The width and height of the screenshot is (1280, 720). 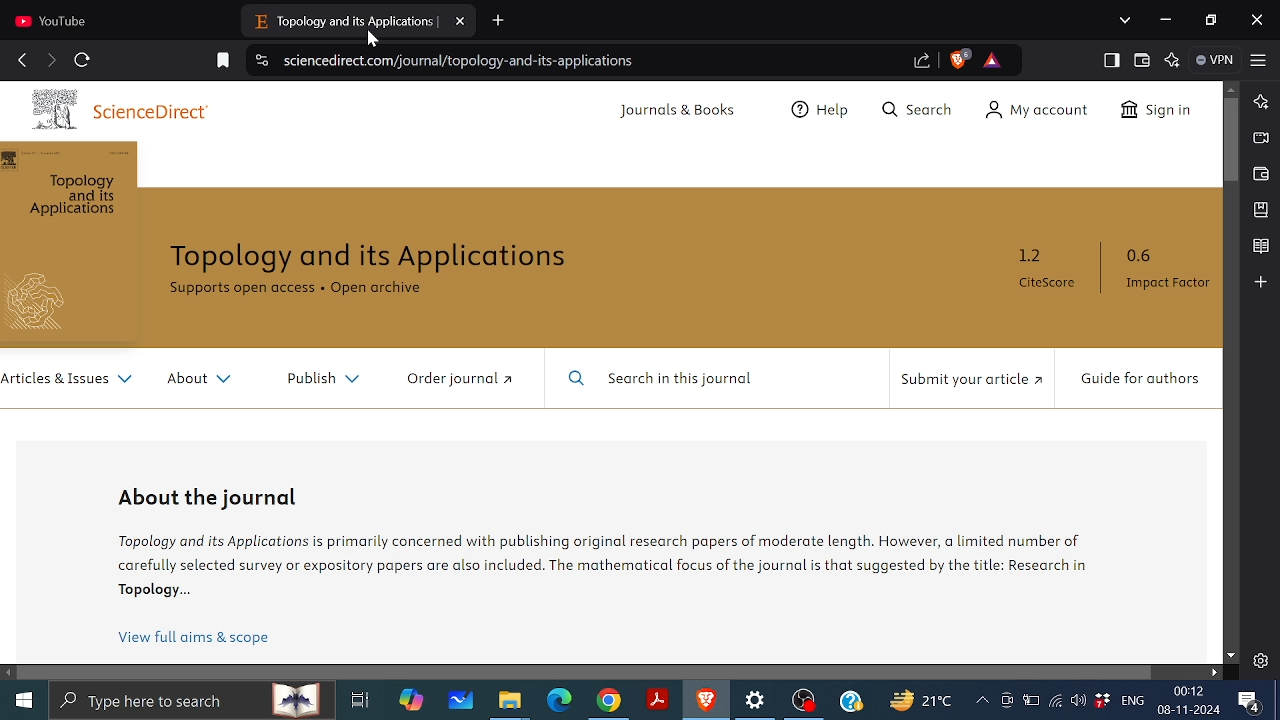 What do you see at coordinates (1260, 281) in the screenshot?
I see `Add to sidebar` at bounding box center [1260, 281].